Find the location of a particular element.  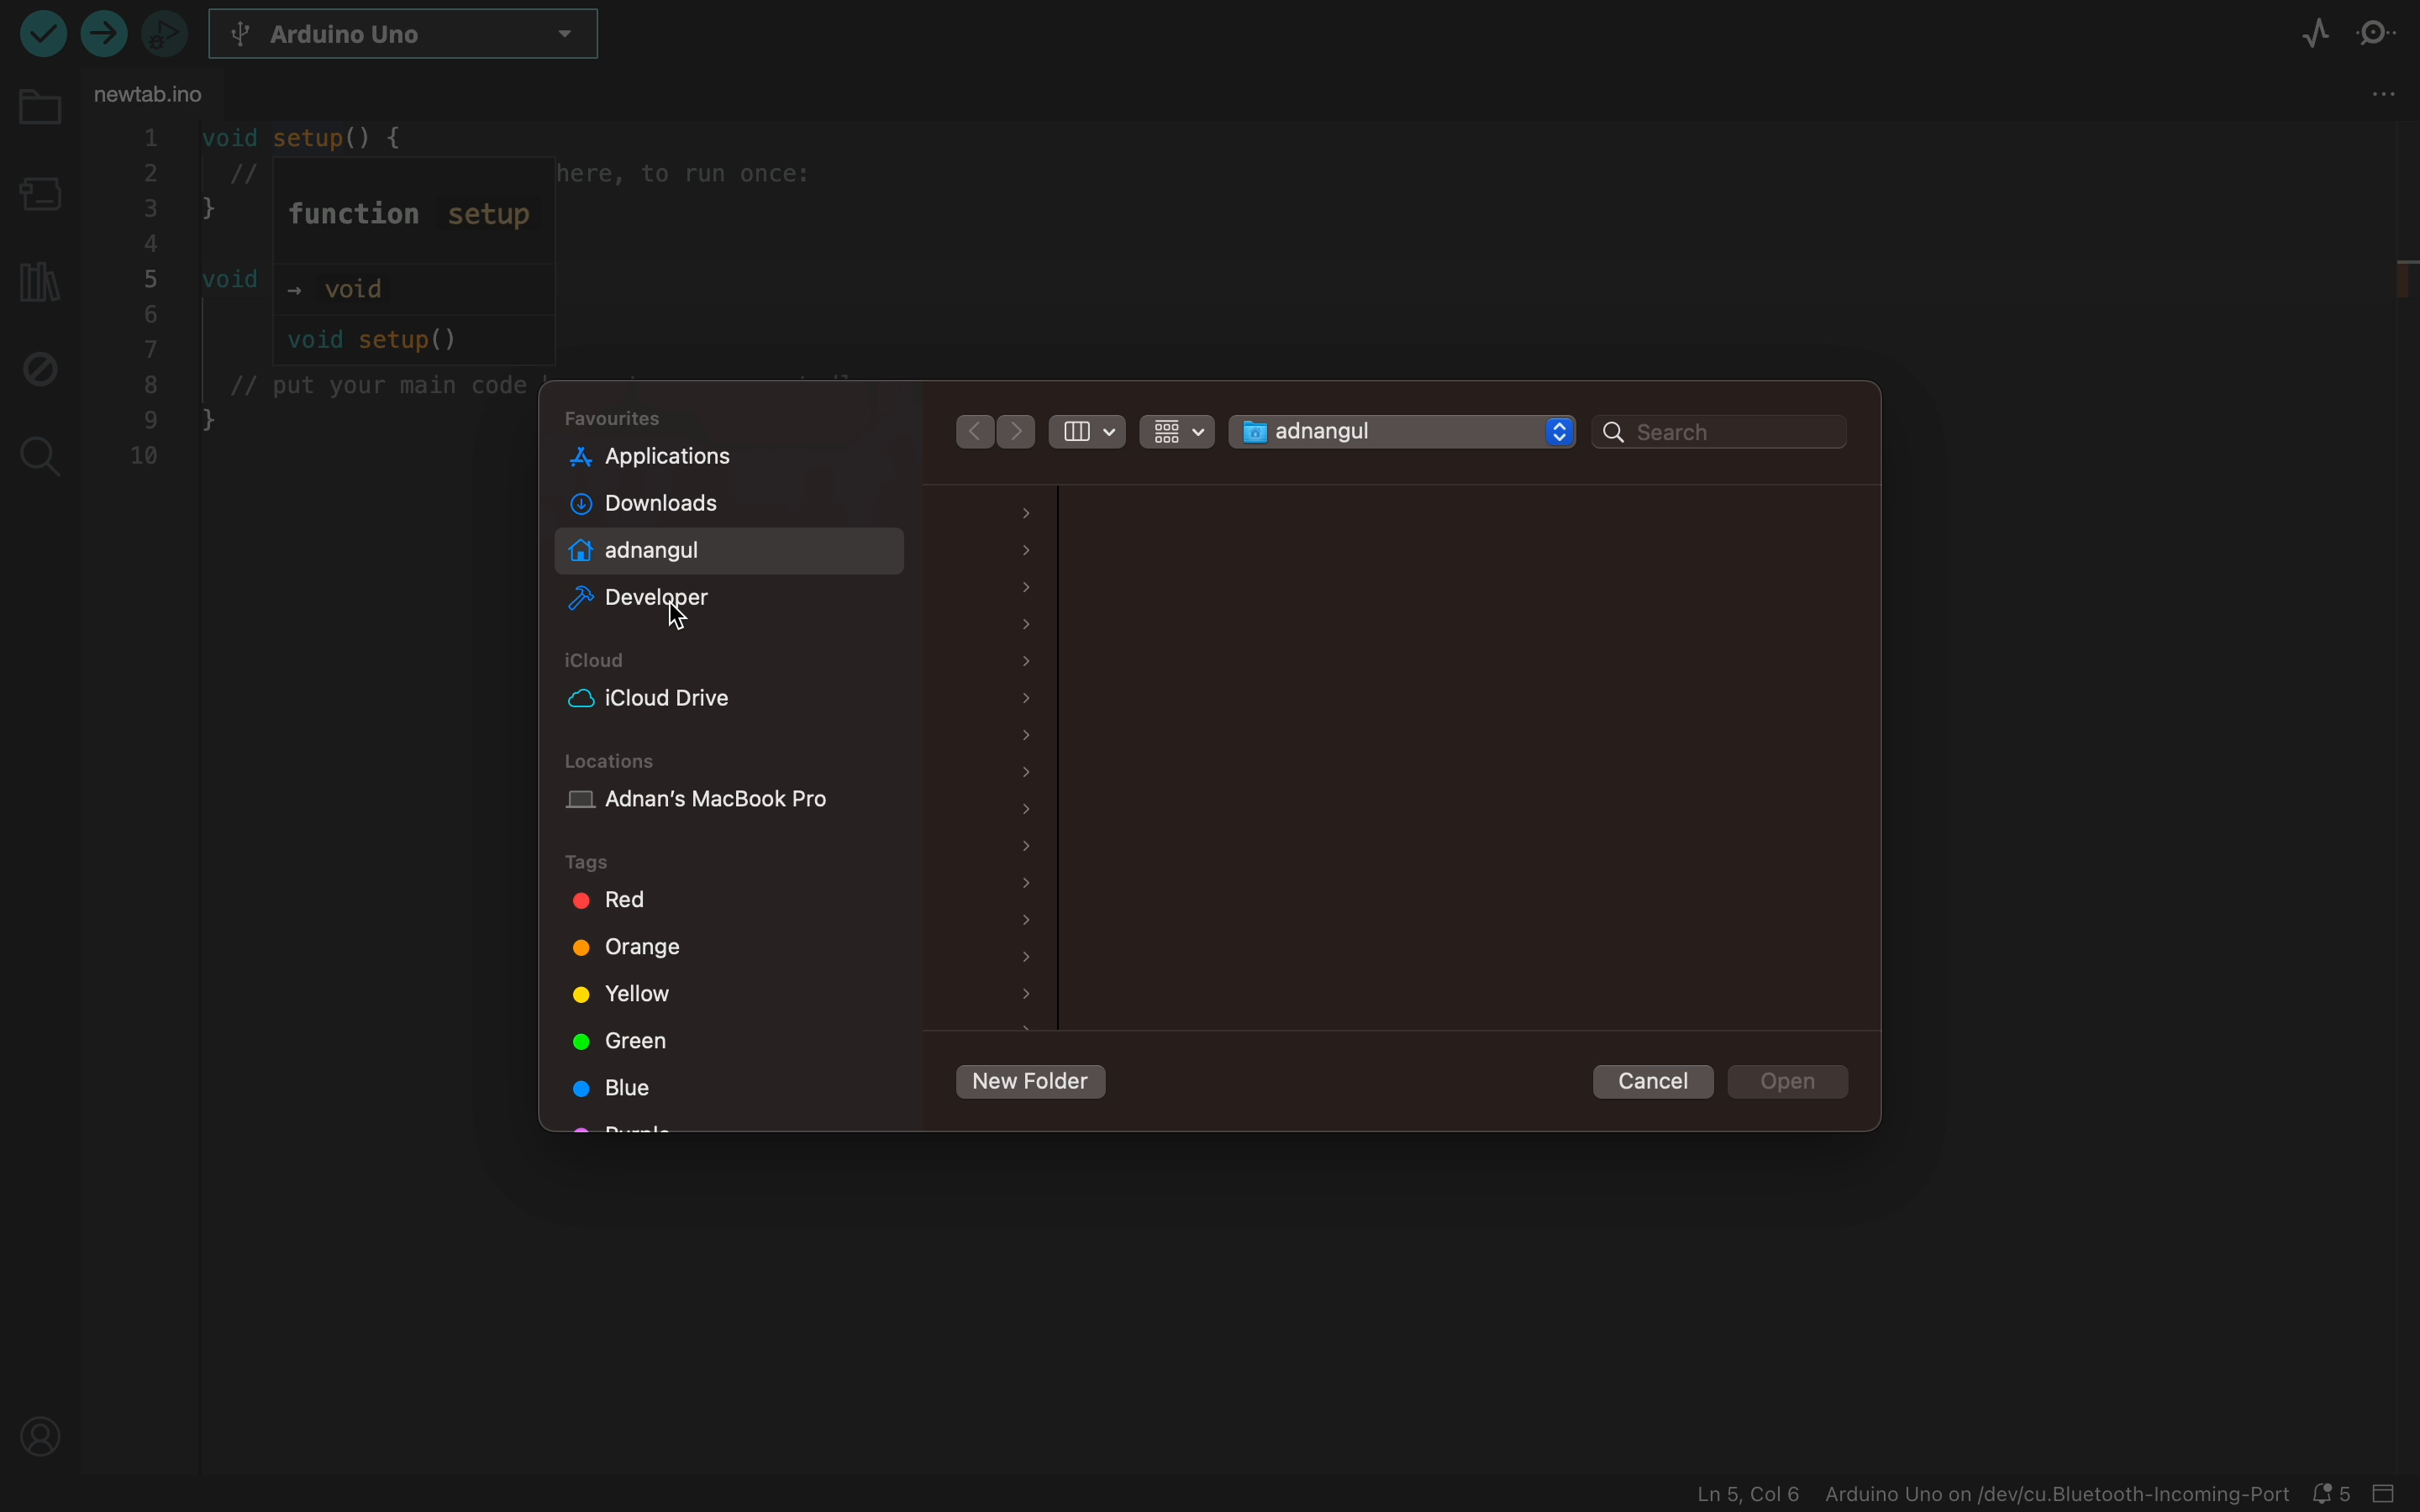

 is located at coordinates (1019, 433).